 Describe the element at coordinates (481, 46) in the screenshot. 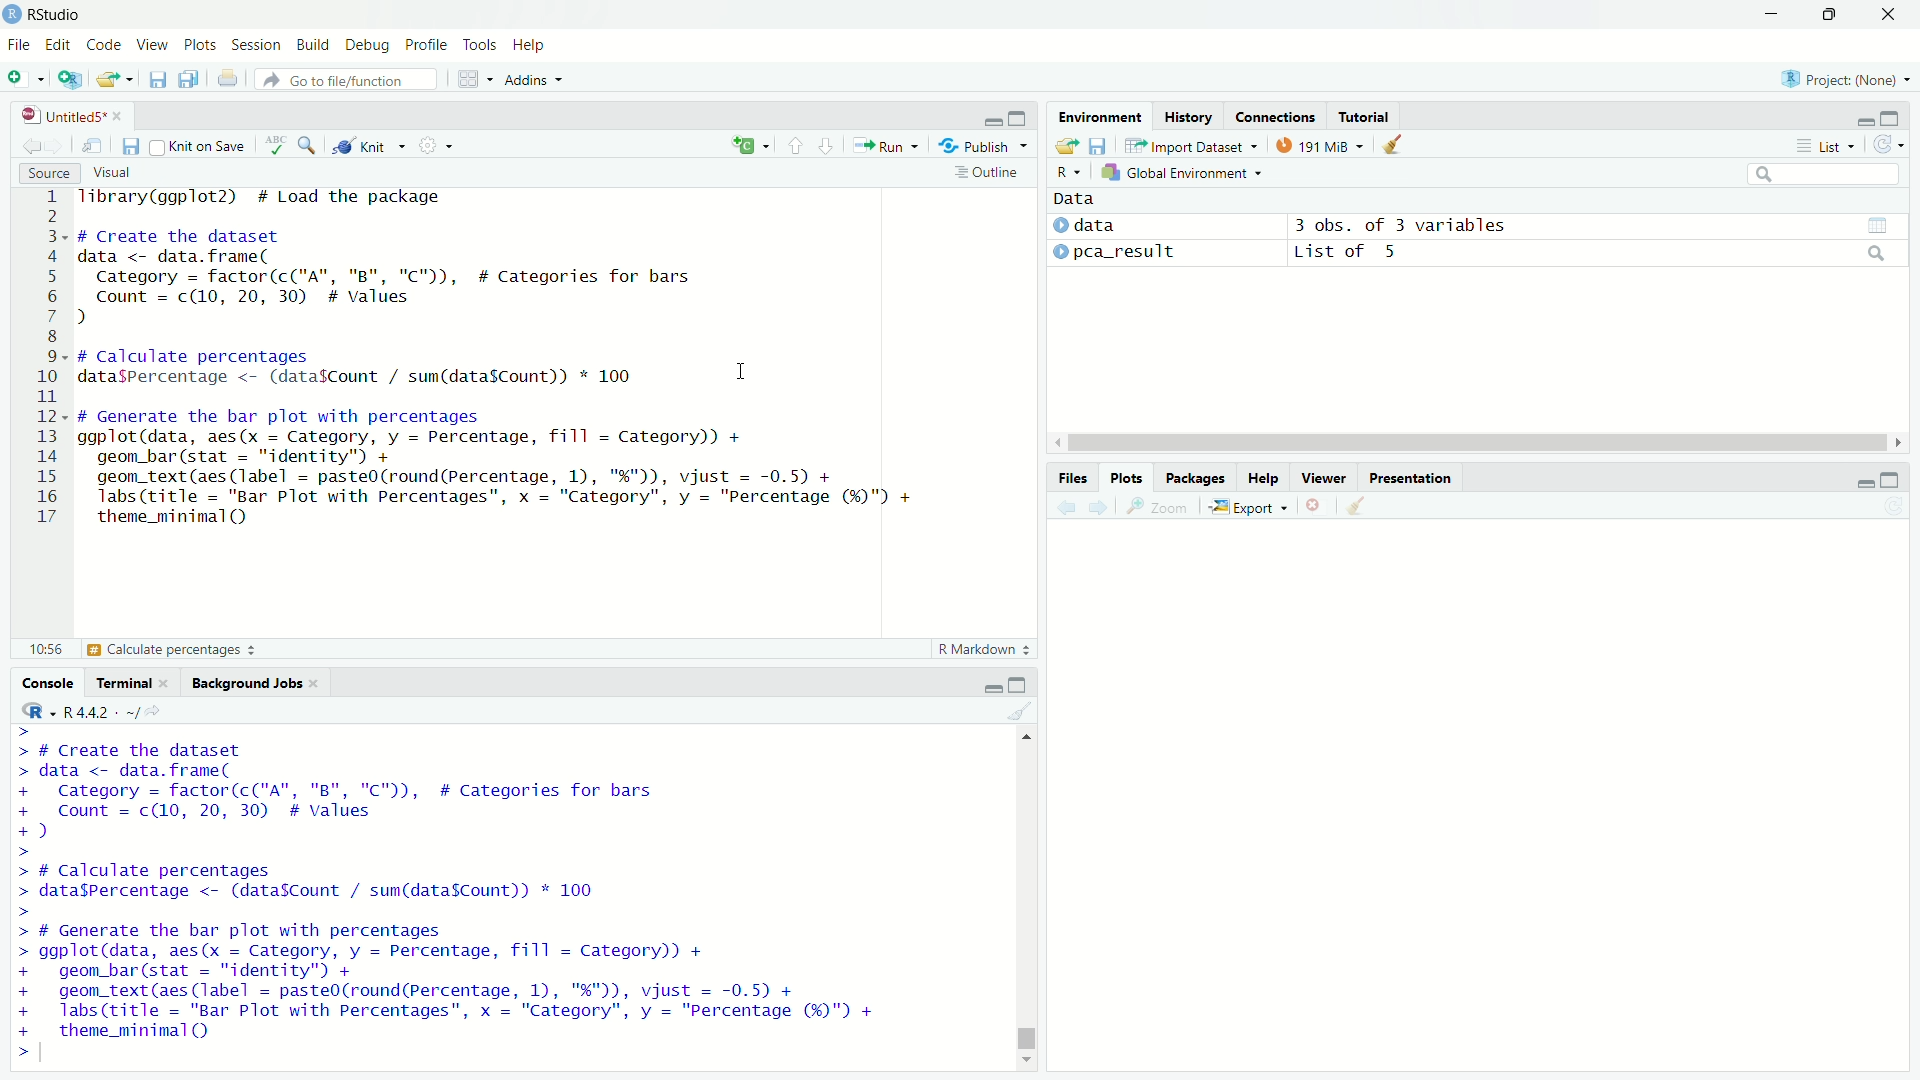

I see `tools` at that location.